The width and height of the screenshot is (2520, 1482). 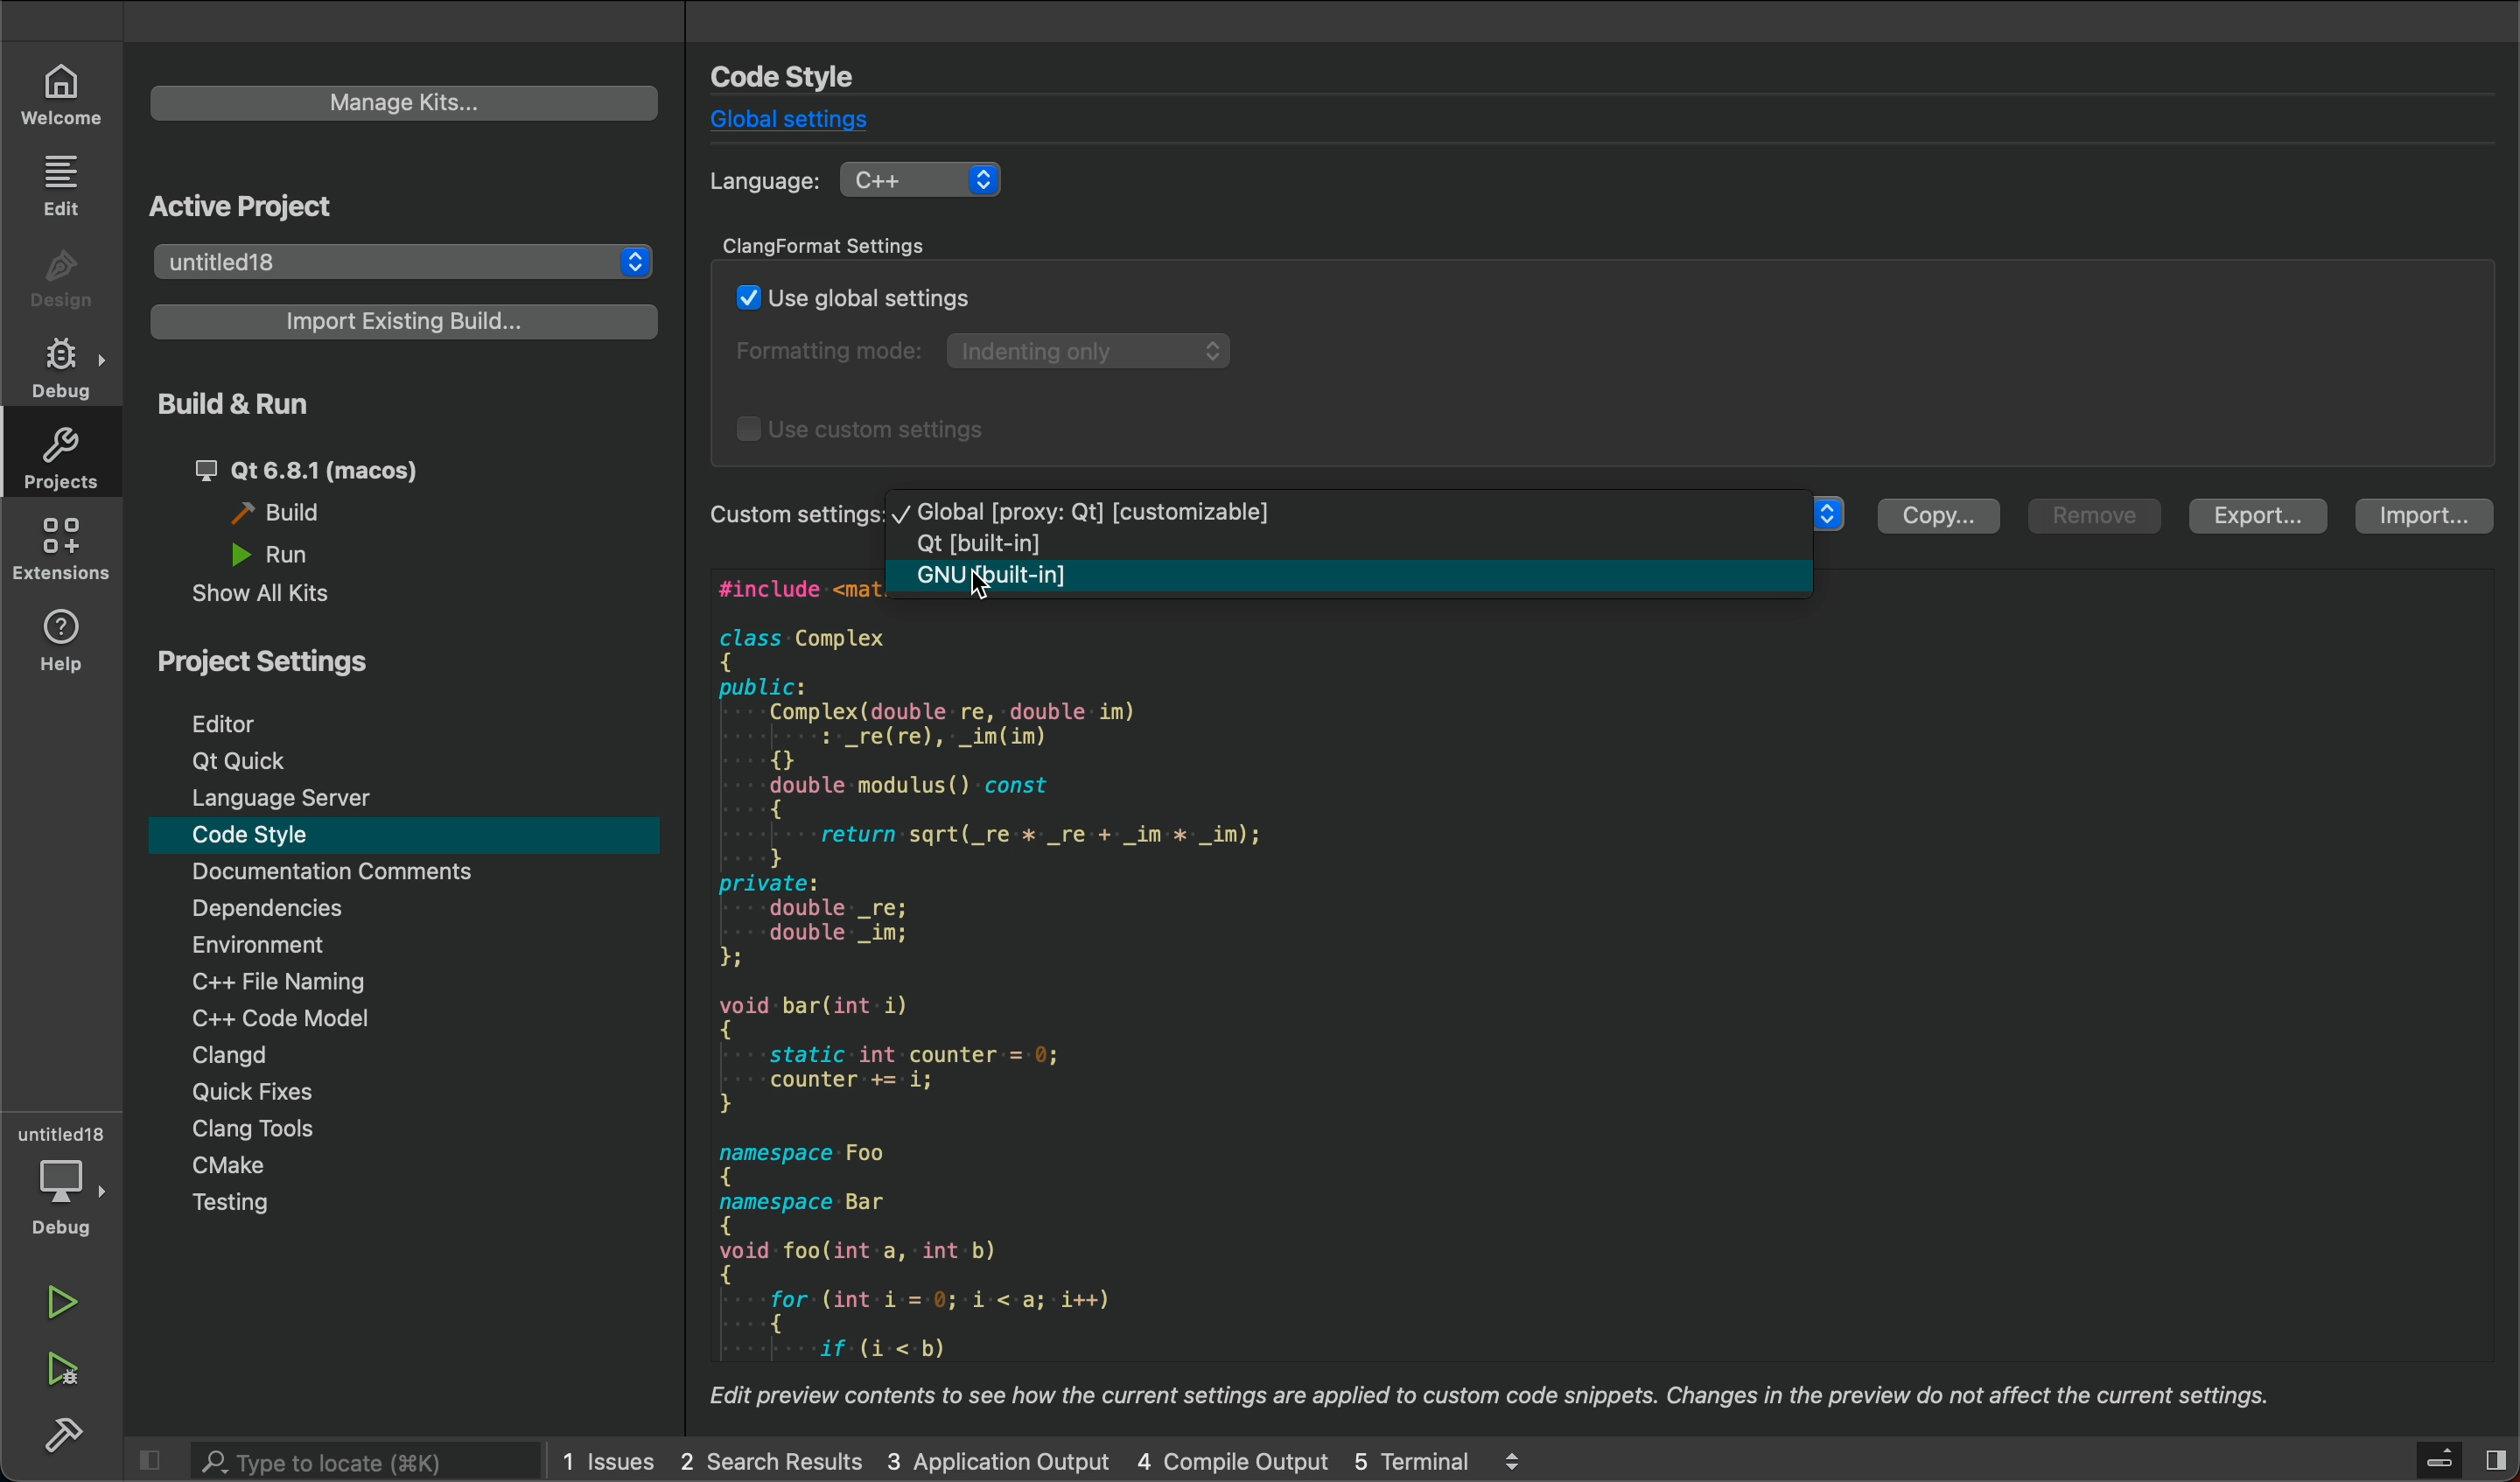 What do you see at coordinates (276, 597) in the screenshot?
I see `show all kits` at bounding box center [276, 597].